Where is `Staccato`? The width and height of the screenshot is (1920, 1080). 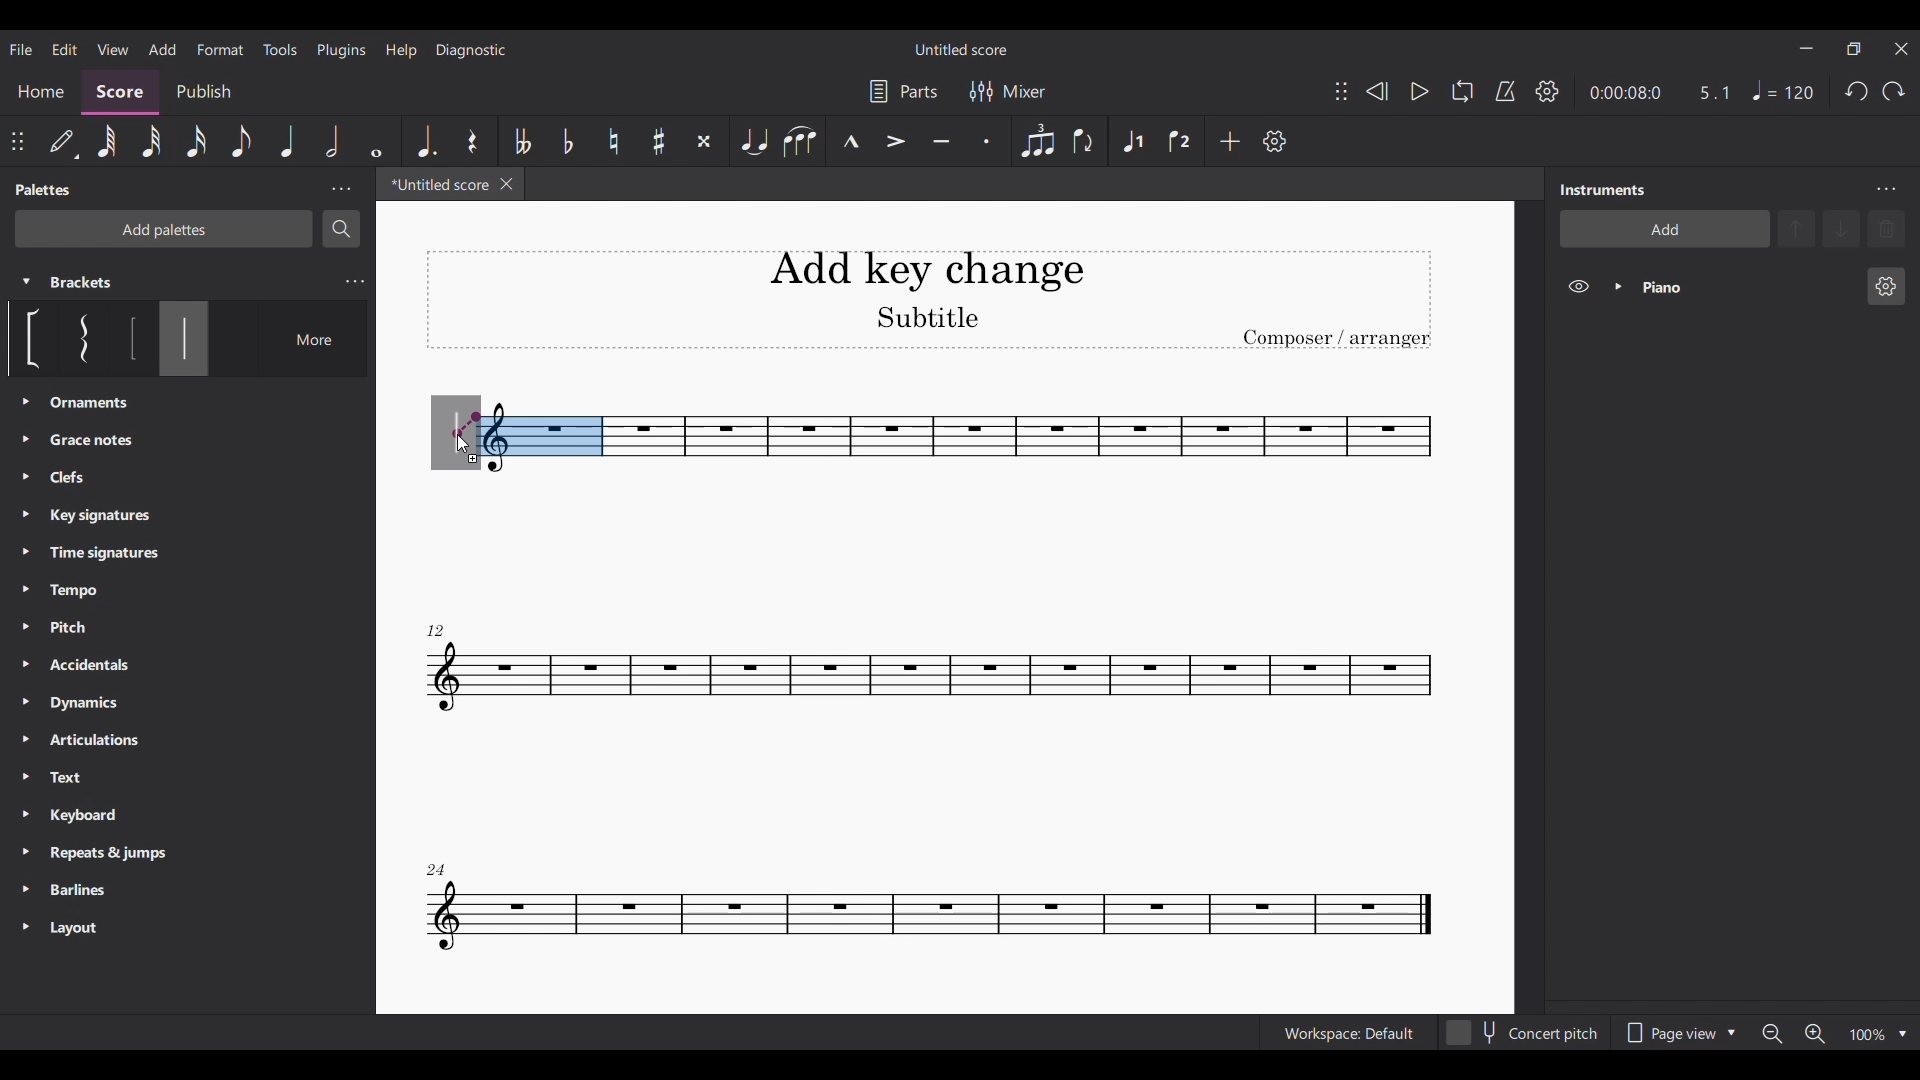 Staccato is located at coordinates (987, 141).